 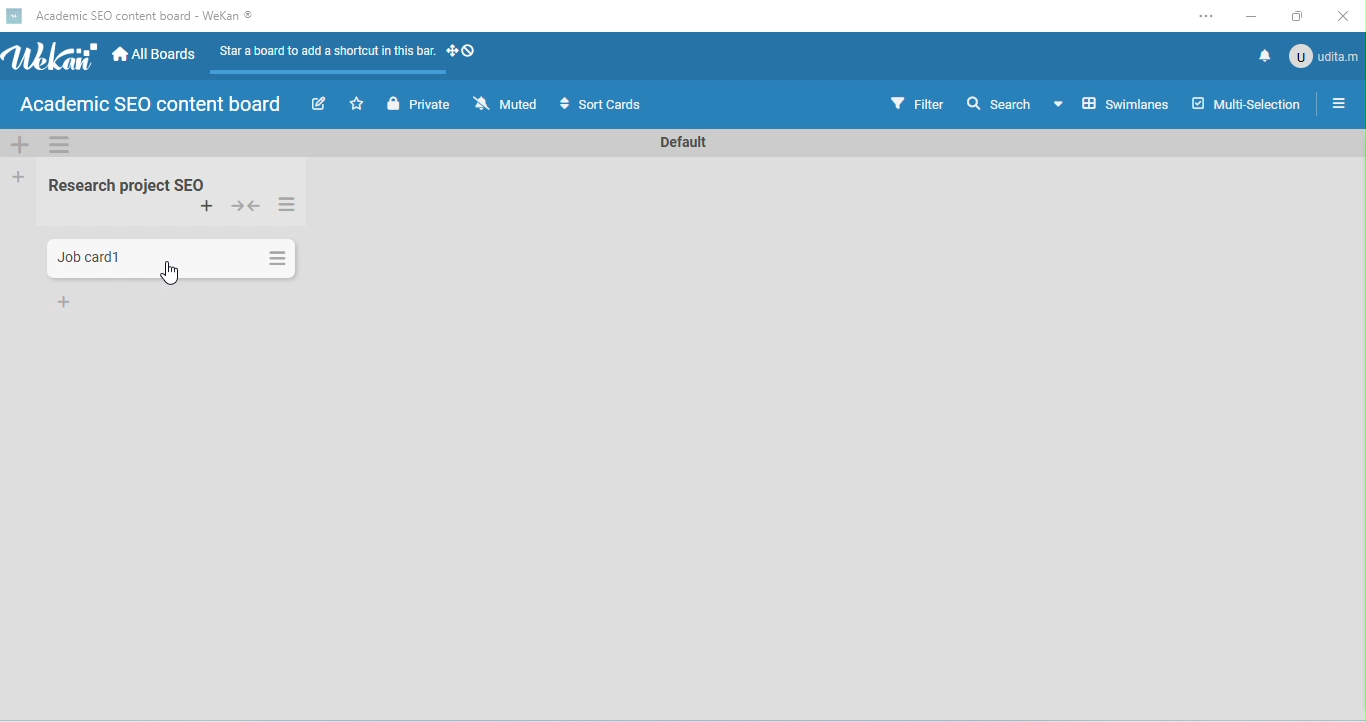 What do you see at coordinates (1112, 103) in the screenshot?
I see `board view` at bounding box center [1112, 103].